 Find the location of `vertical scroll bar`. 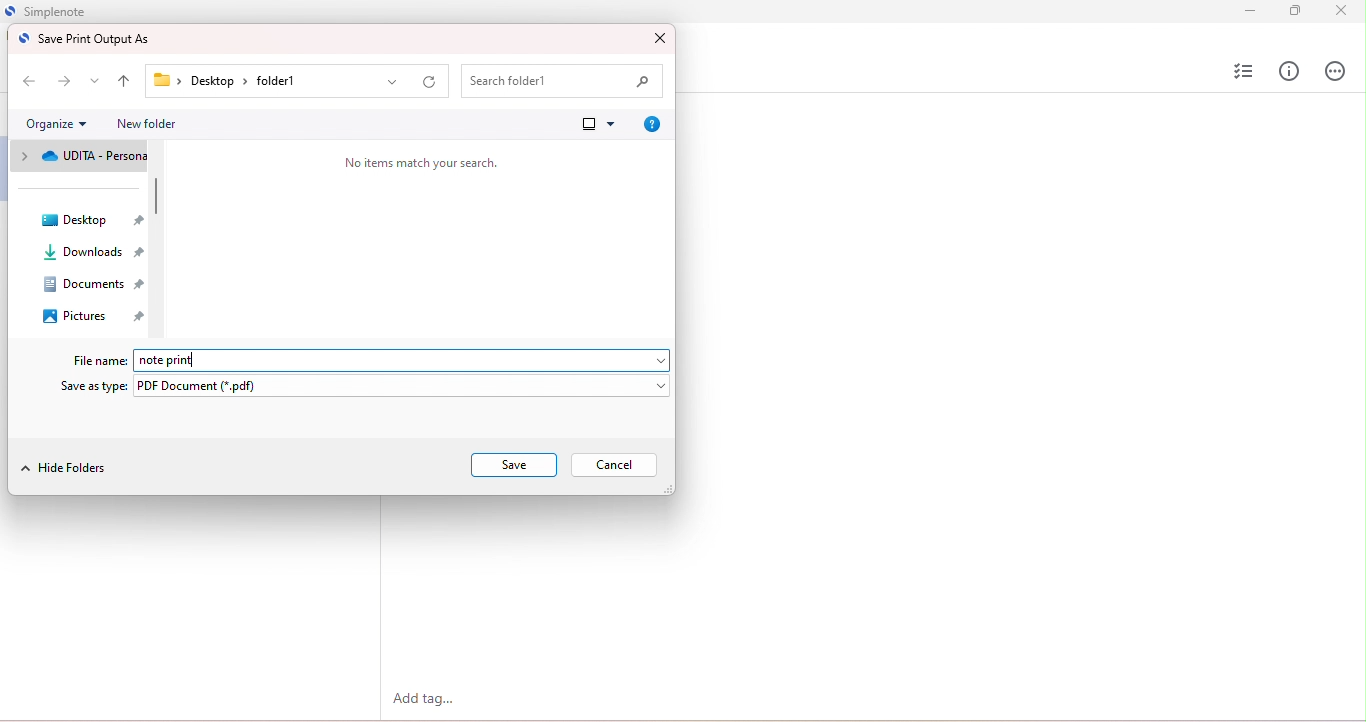

vertical scroll bar is located at coordinates (157, 196).